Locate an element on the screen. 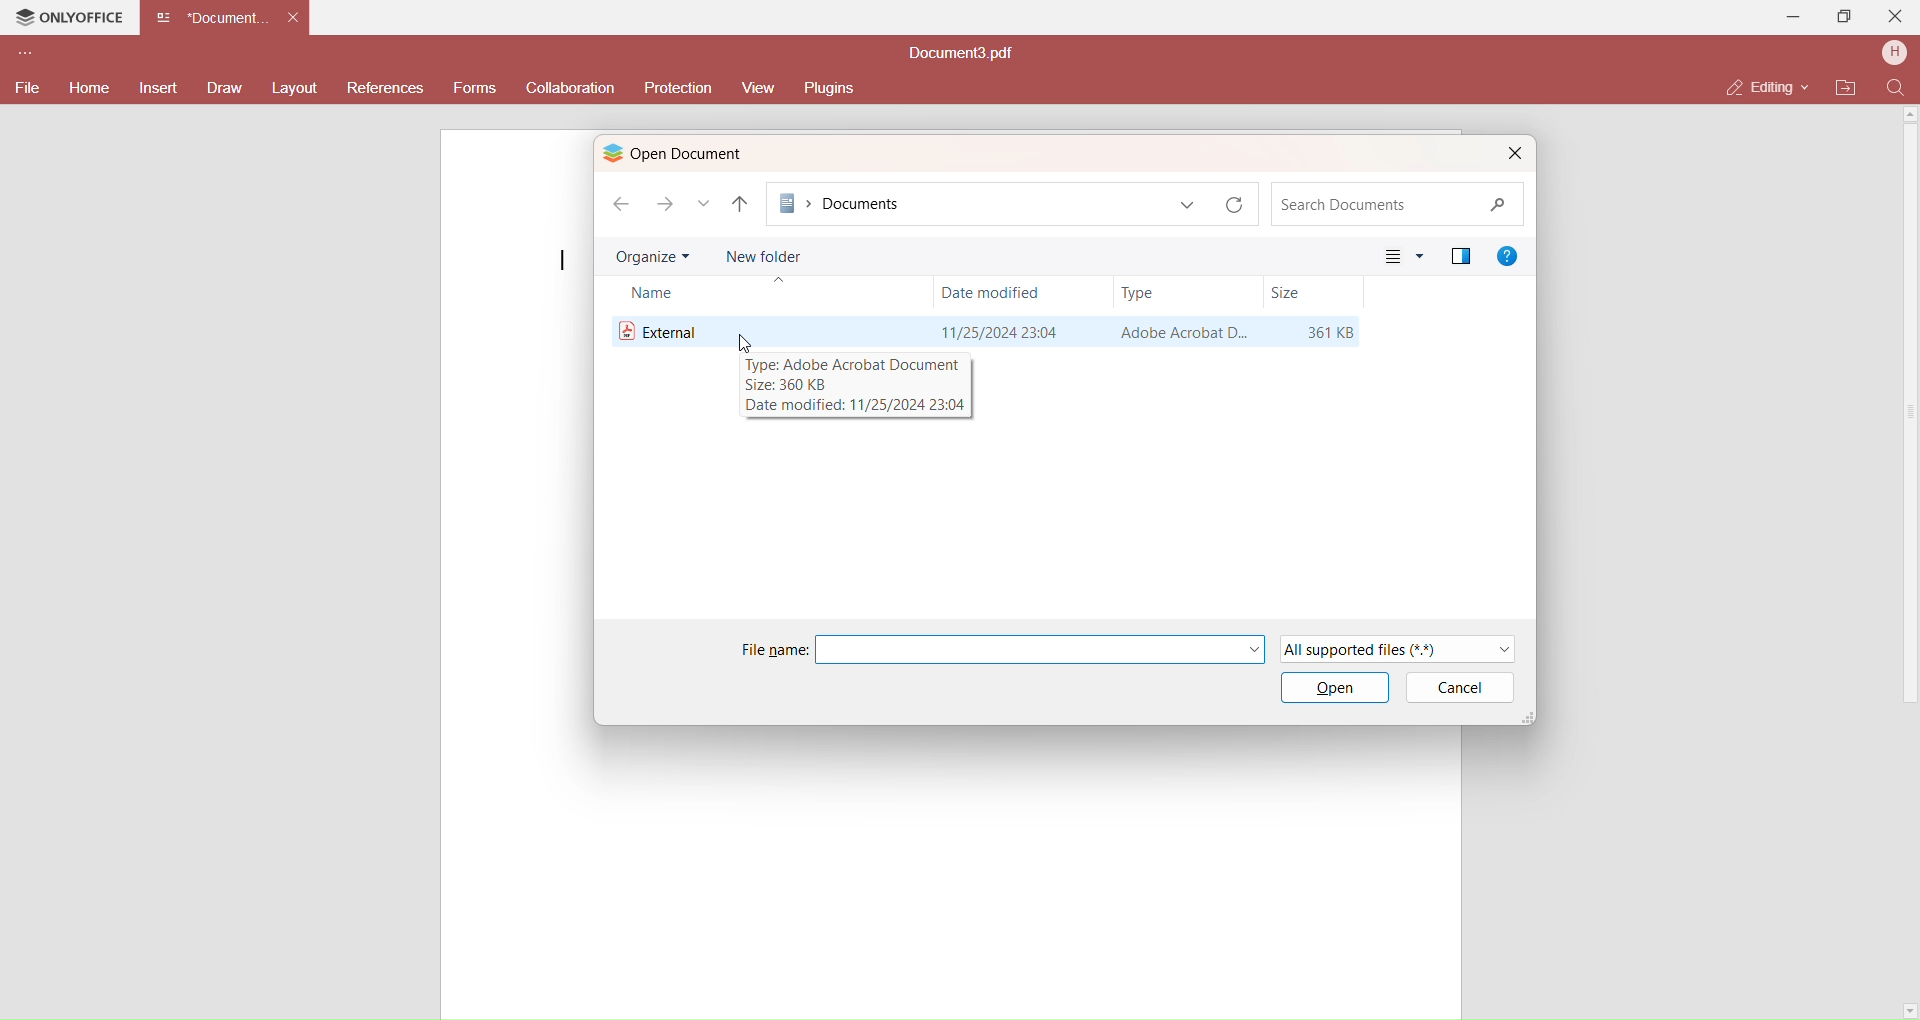 This screenshot has height=1020, width=1920. Type is located at coordinates (1140, 292).